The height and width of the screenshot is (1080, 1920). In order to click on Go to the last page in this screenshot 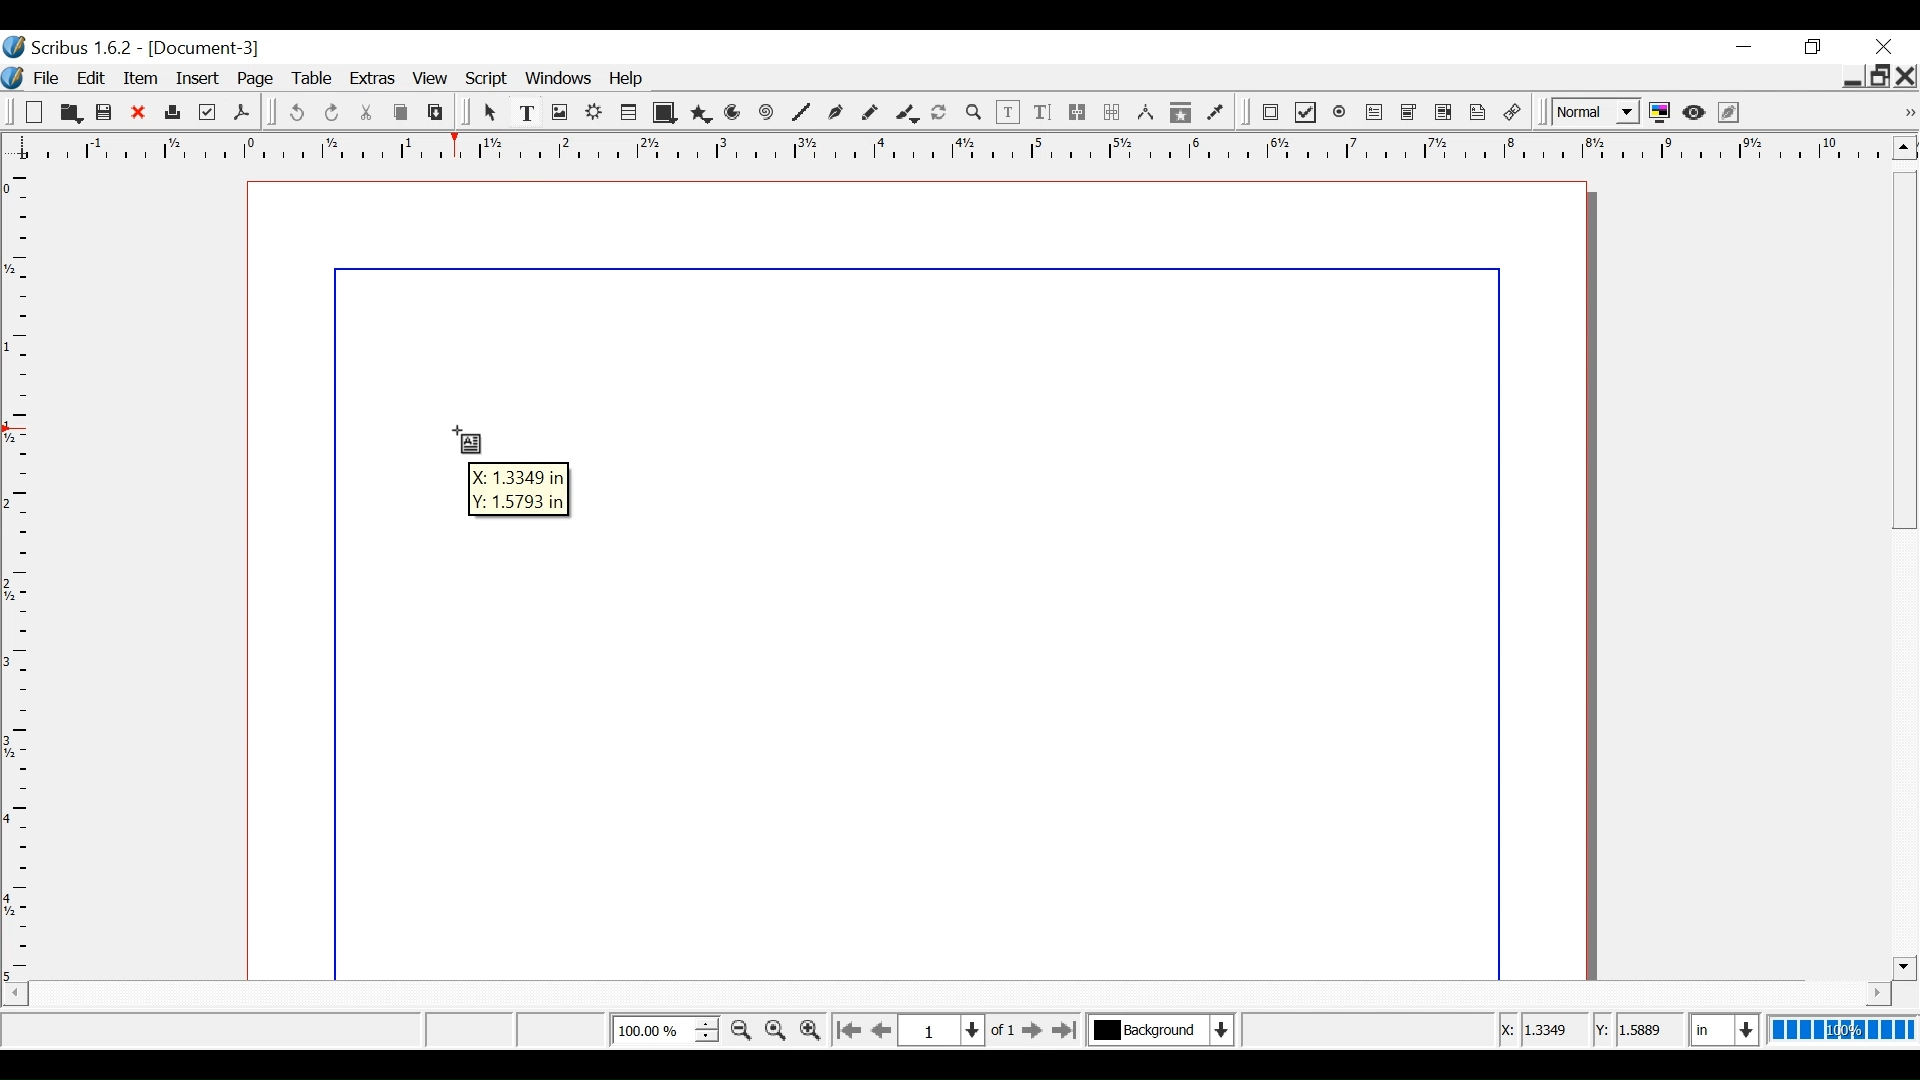, I will do `click(1066, 1029)`.